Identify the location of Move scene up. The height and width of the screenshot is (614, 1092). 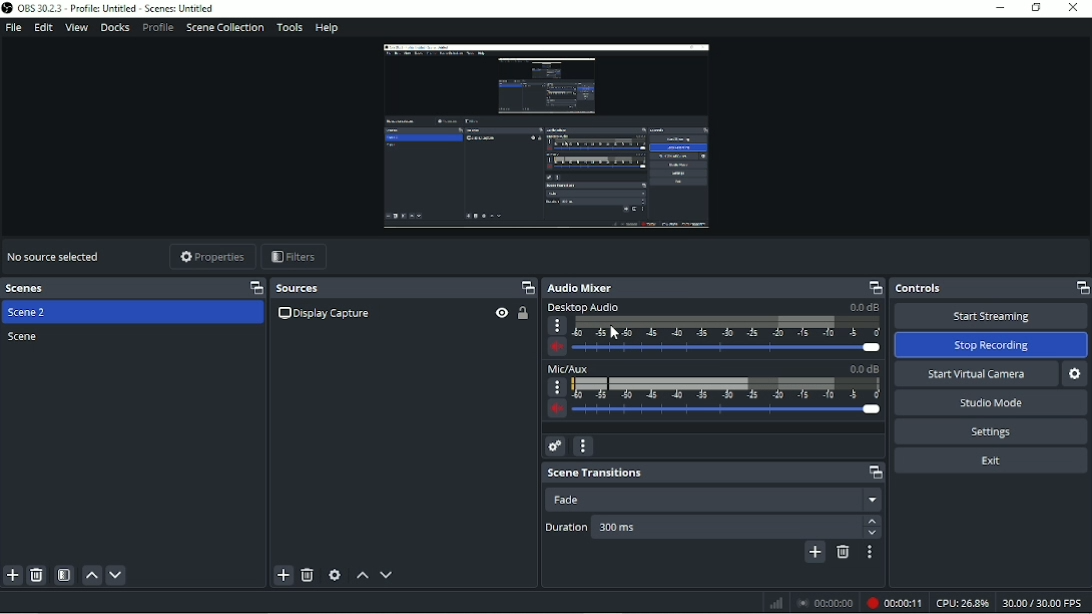
(92, 576).